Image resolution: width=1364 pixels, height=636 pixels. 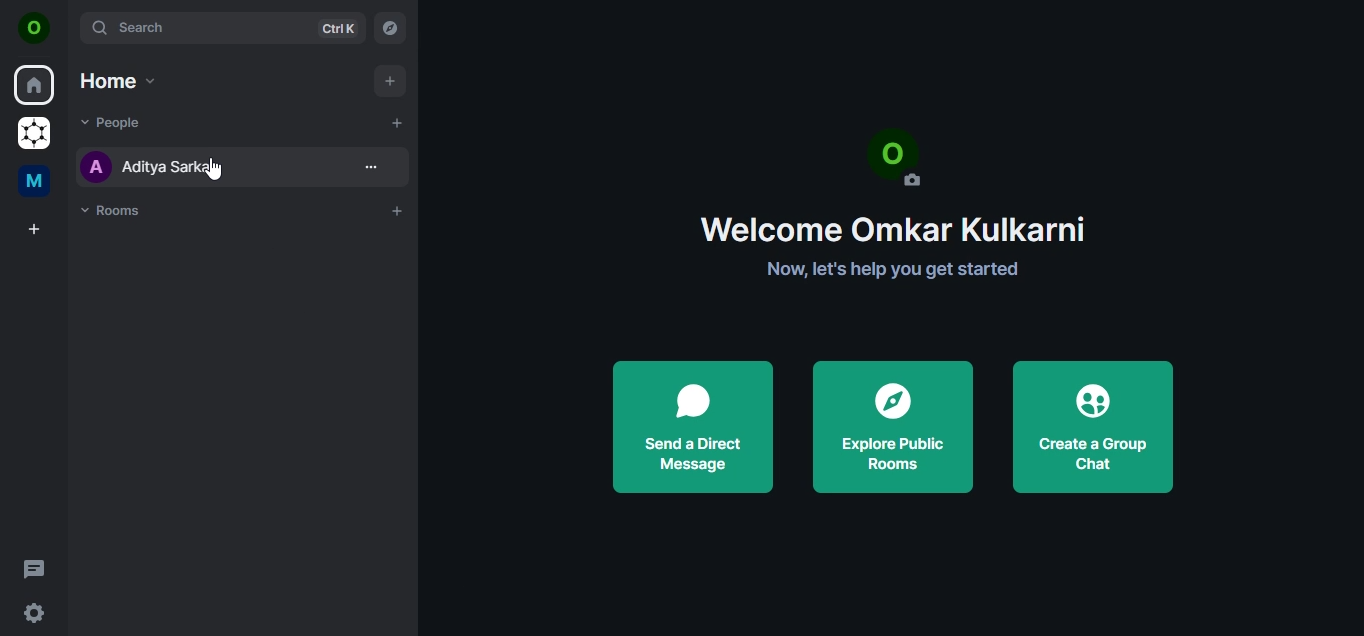 What do you see at coordinates (389, 82) in the screenshot?
I see `add` at bounding box center [389, 82].